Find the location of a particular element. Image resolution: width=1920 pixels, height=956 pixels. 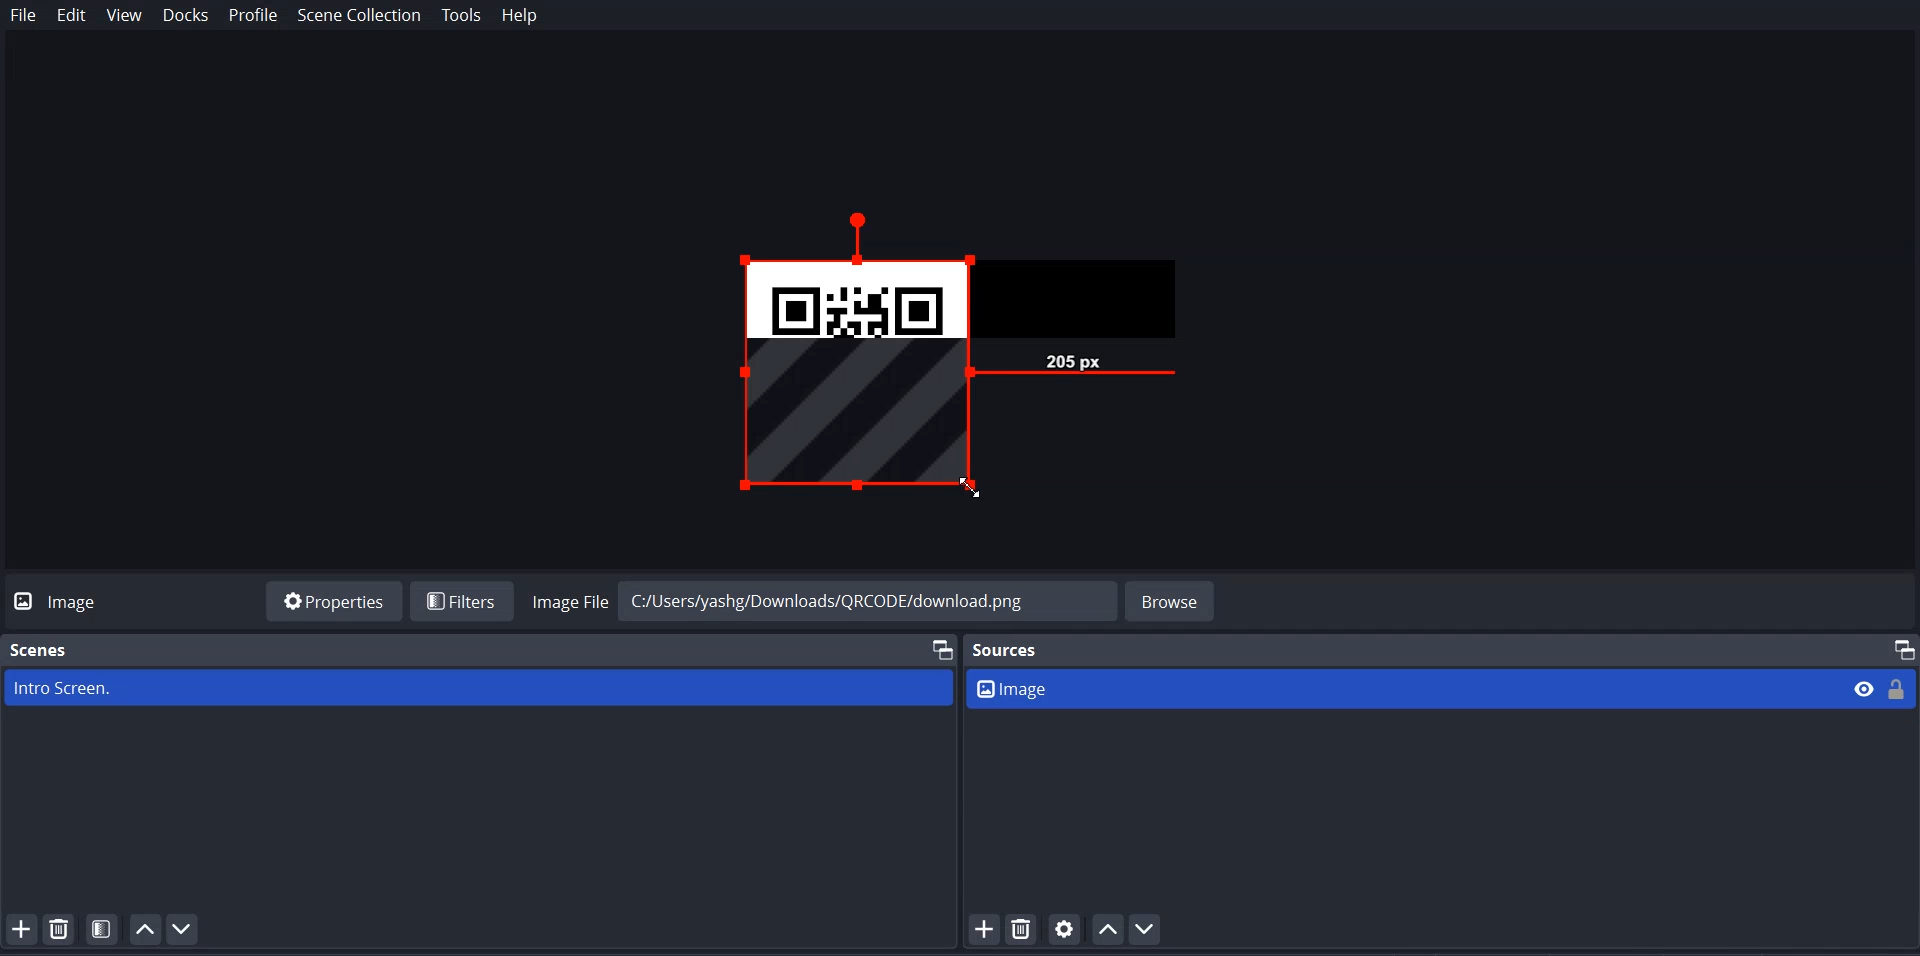

View is located at coordinates (123, 17).